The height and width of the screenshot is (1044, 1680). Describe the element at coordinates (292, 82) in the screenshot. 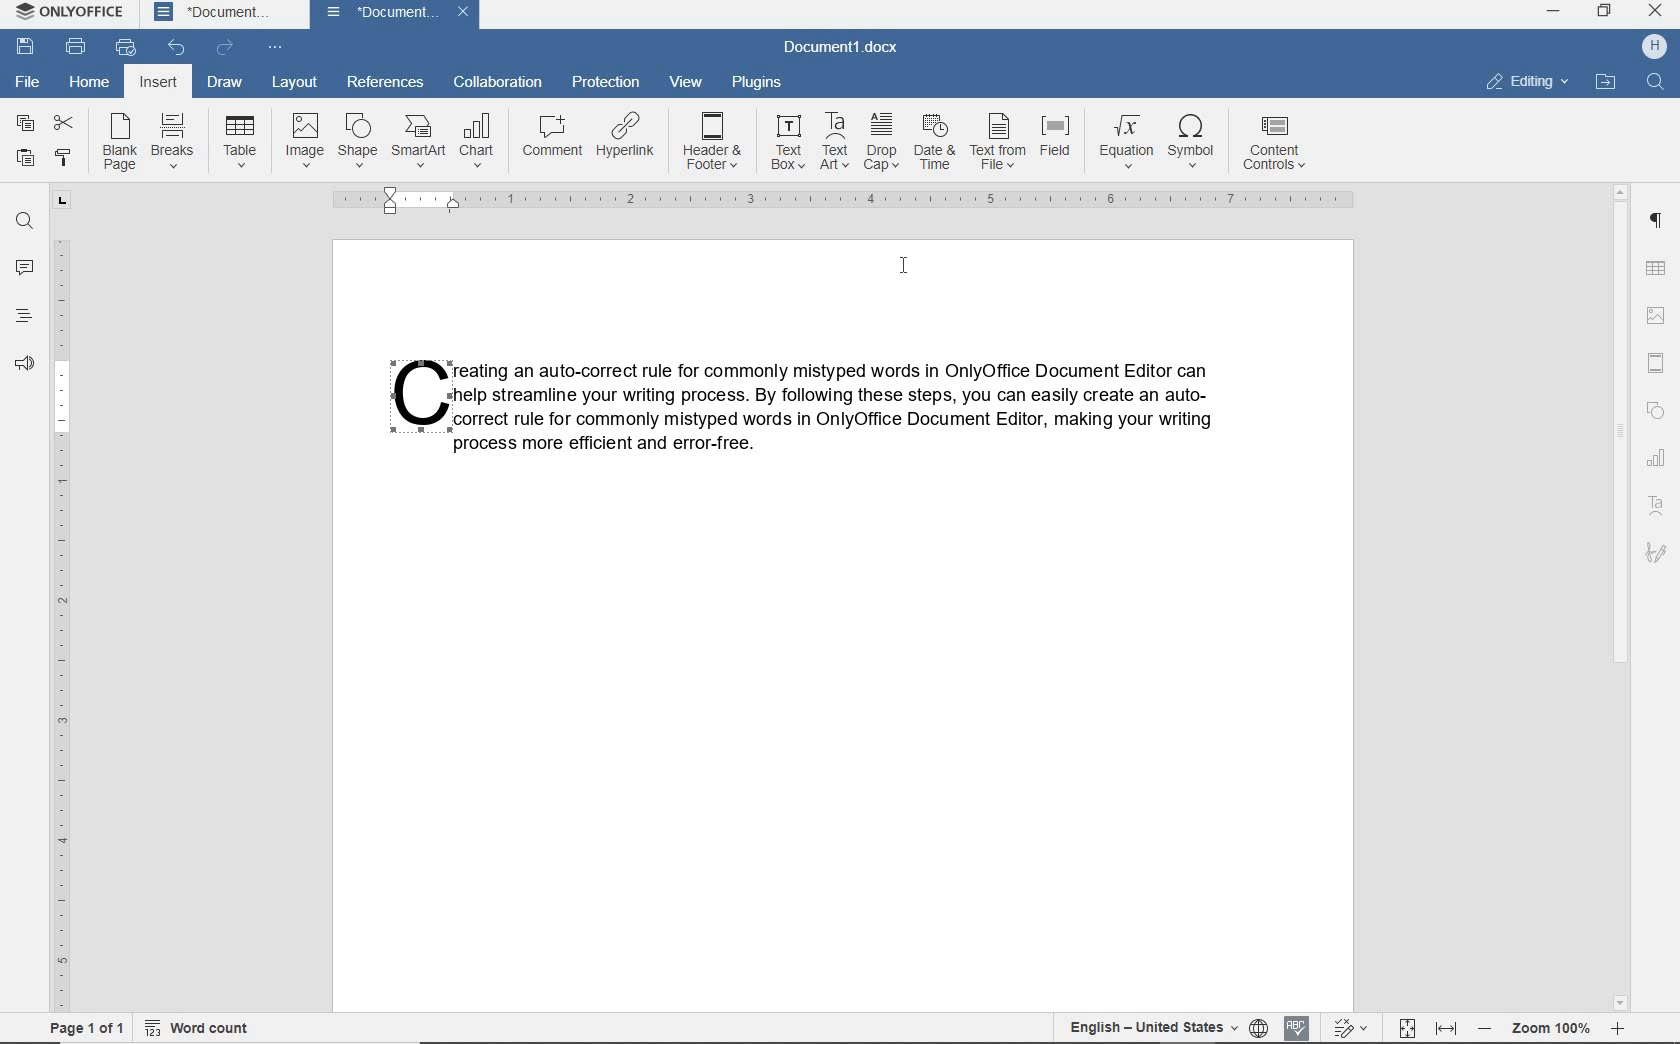

I see `layout` at that location.